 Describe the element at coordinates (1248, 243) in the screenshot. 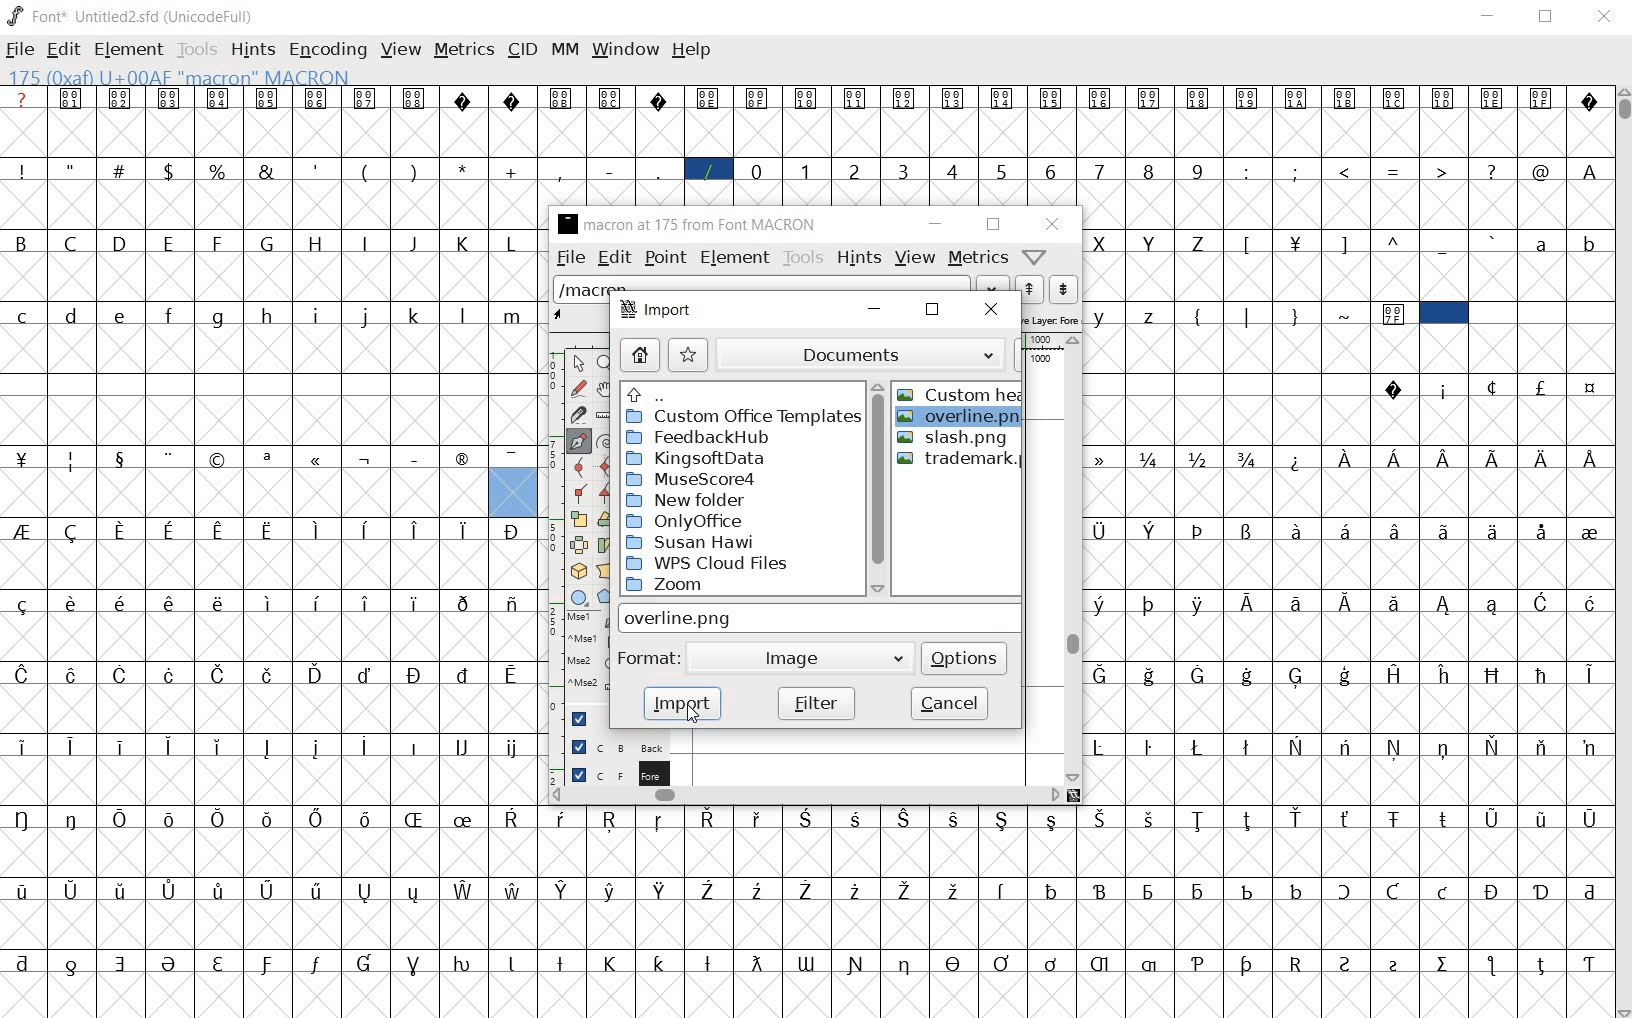

I see `[` at that location.